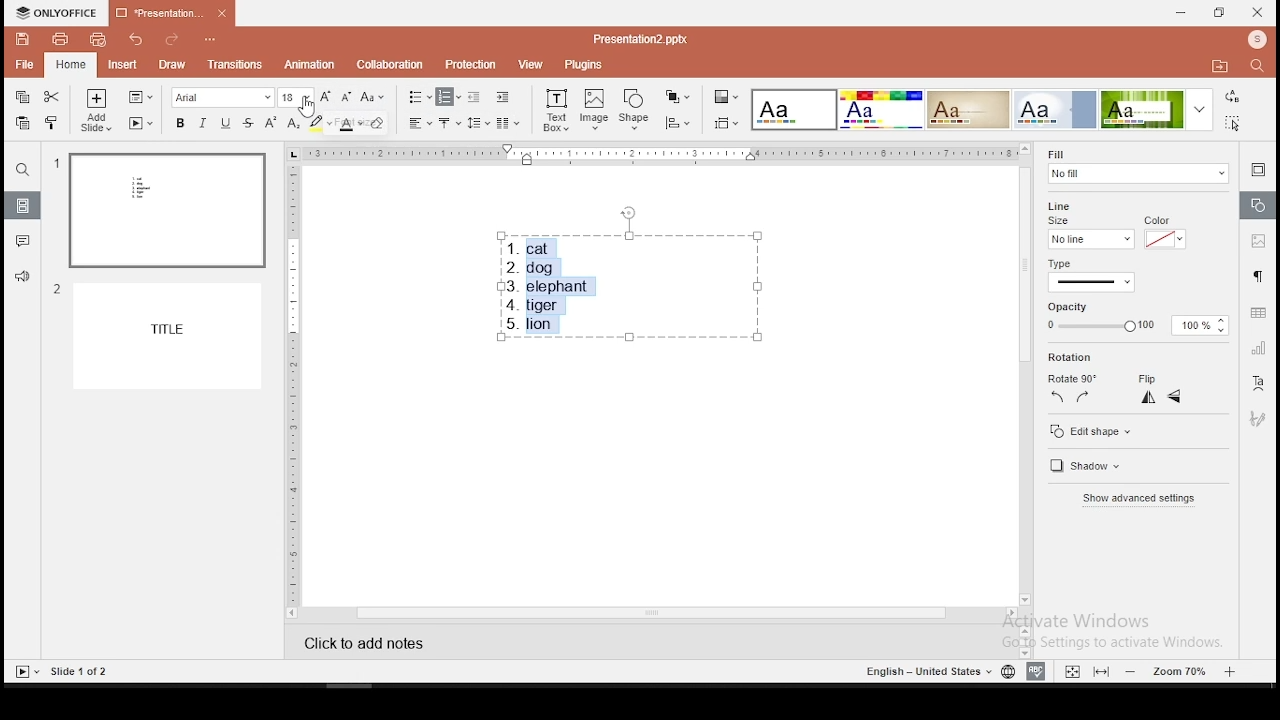 Image resolution: width=1280 pixels, height=720 pixels. Describe the element at coordinates (23, 96) in the screenshot. I see `copy` at that location.